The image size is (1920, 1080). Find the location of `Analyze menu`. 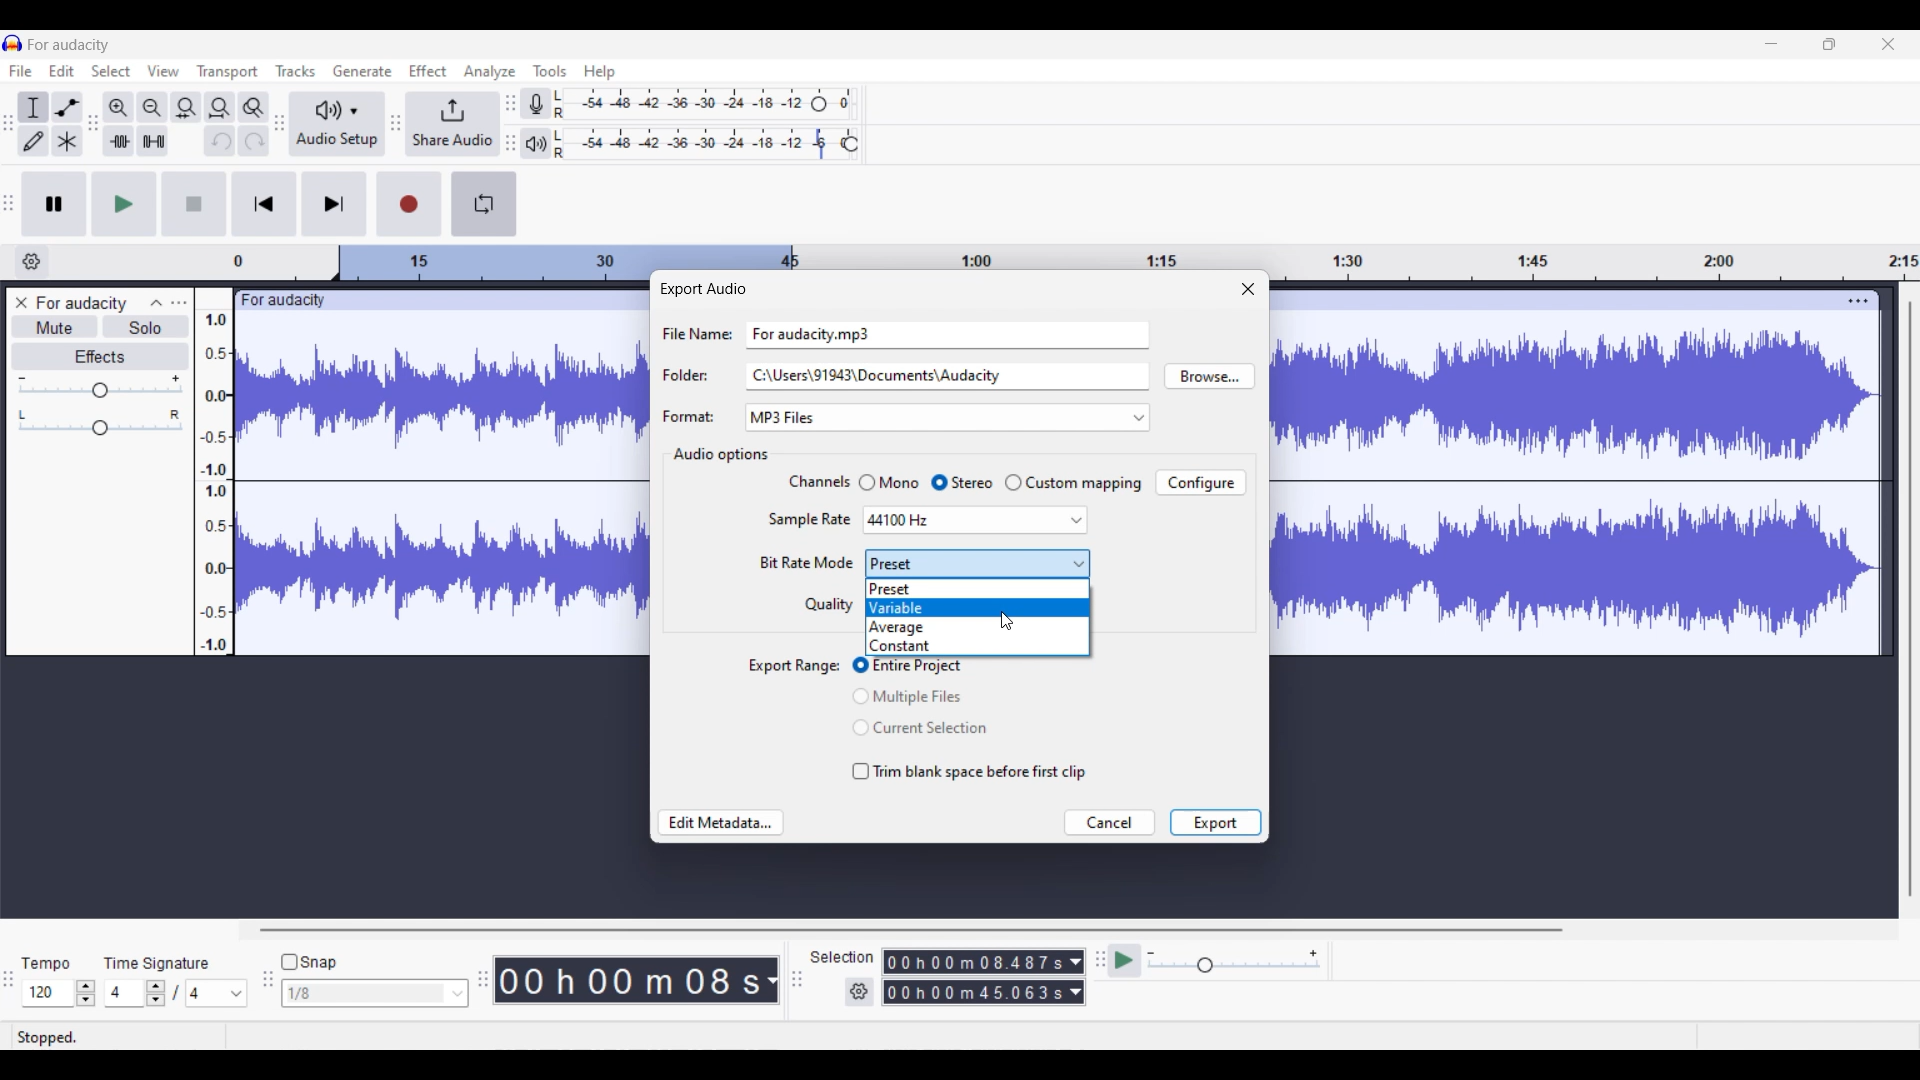

Analyze menu is located at coordinates (490, 72).